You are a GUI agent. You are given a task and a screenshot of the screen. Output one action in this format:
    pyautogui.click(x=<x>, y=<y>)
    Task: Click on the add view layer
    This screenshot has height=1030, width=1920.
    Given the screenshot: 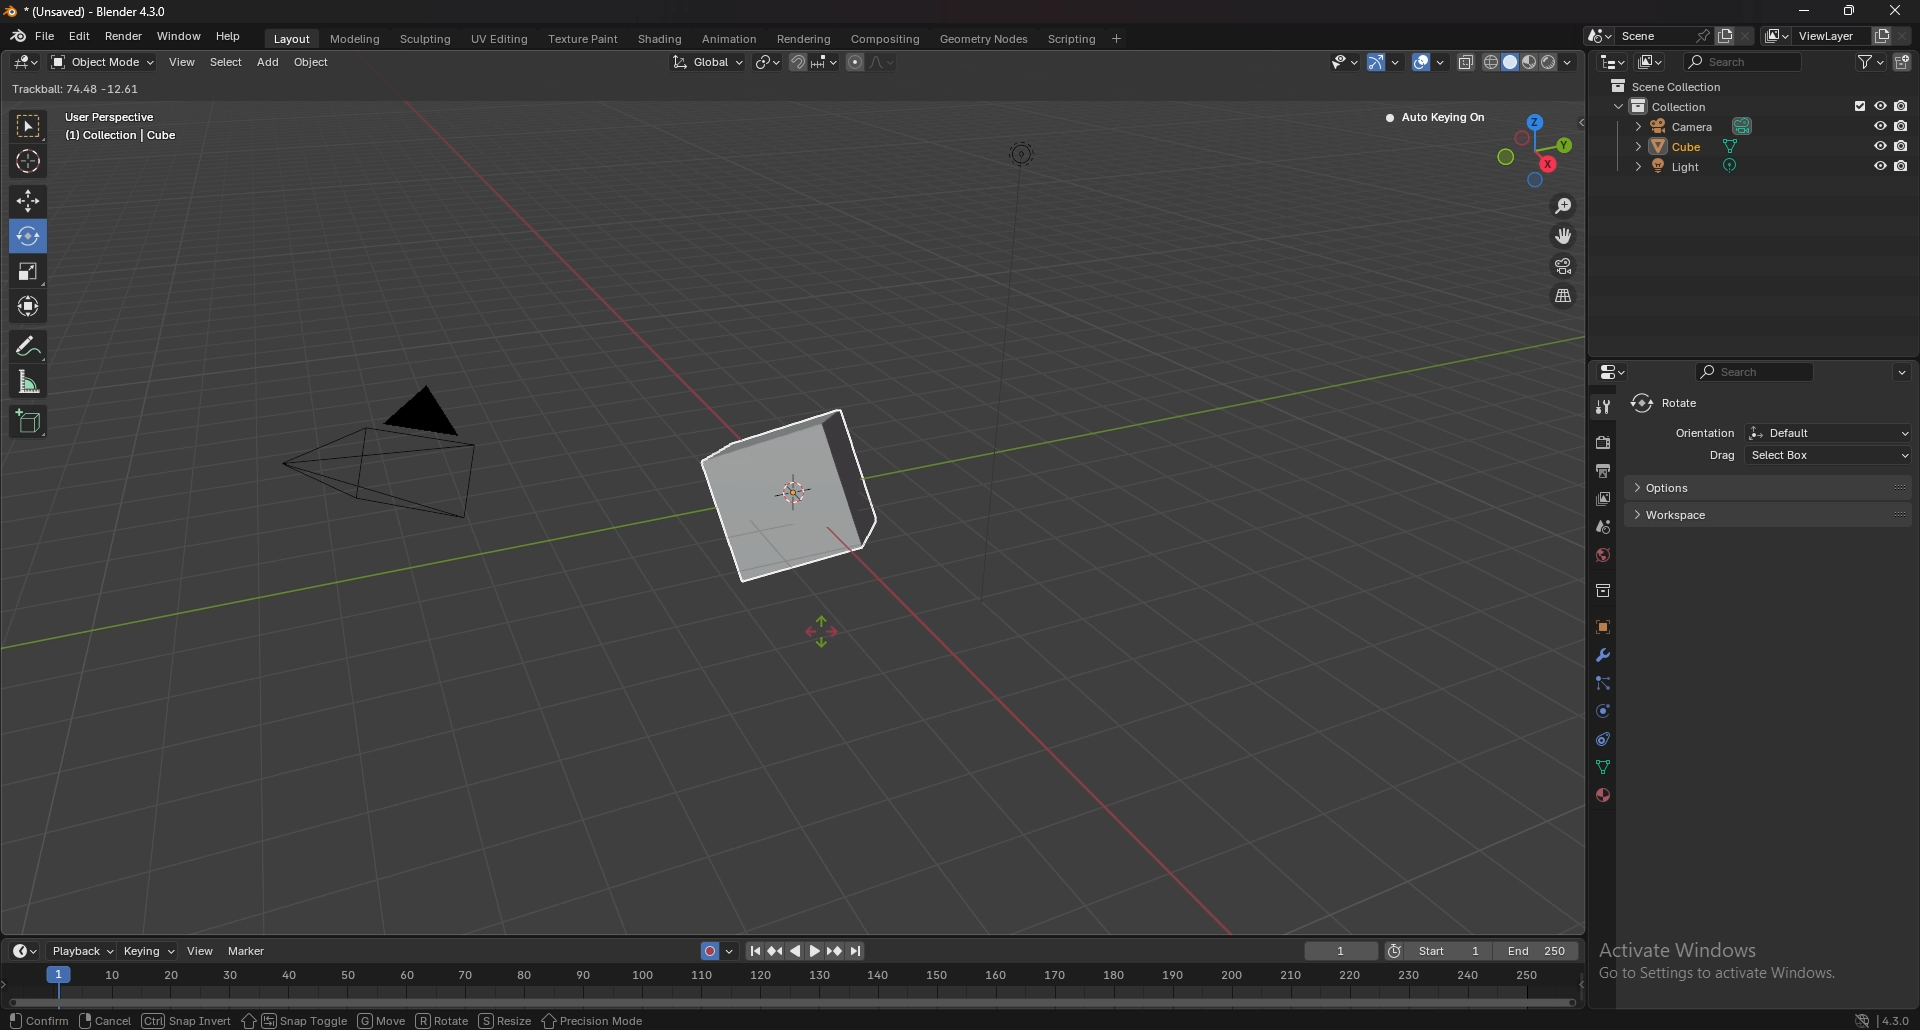 What is the action you would take?
    pyautogui.click(x=1882, y=35)
    